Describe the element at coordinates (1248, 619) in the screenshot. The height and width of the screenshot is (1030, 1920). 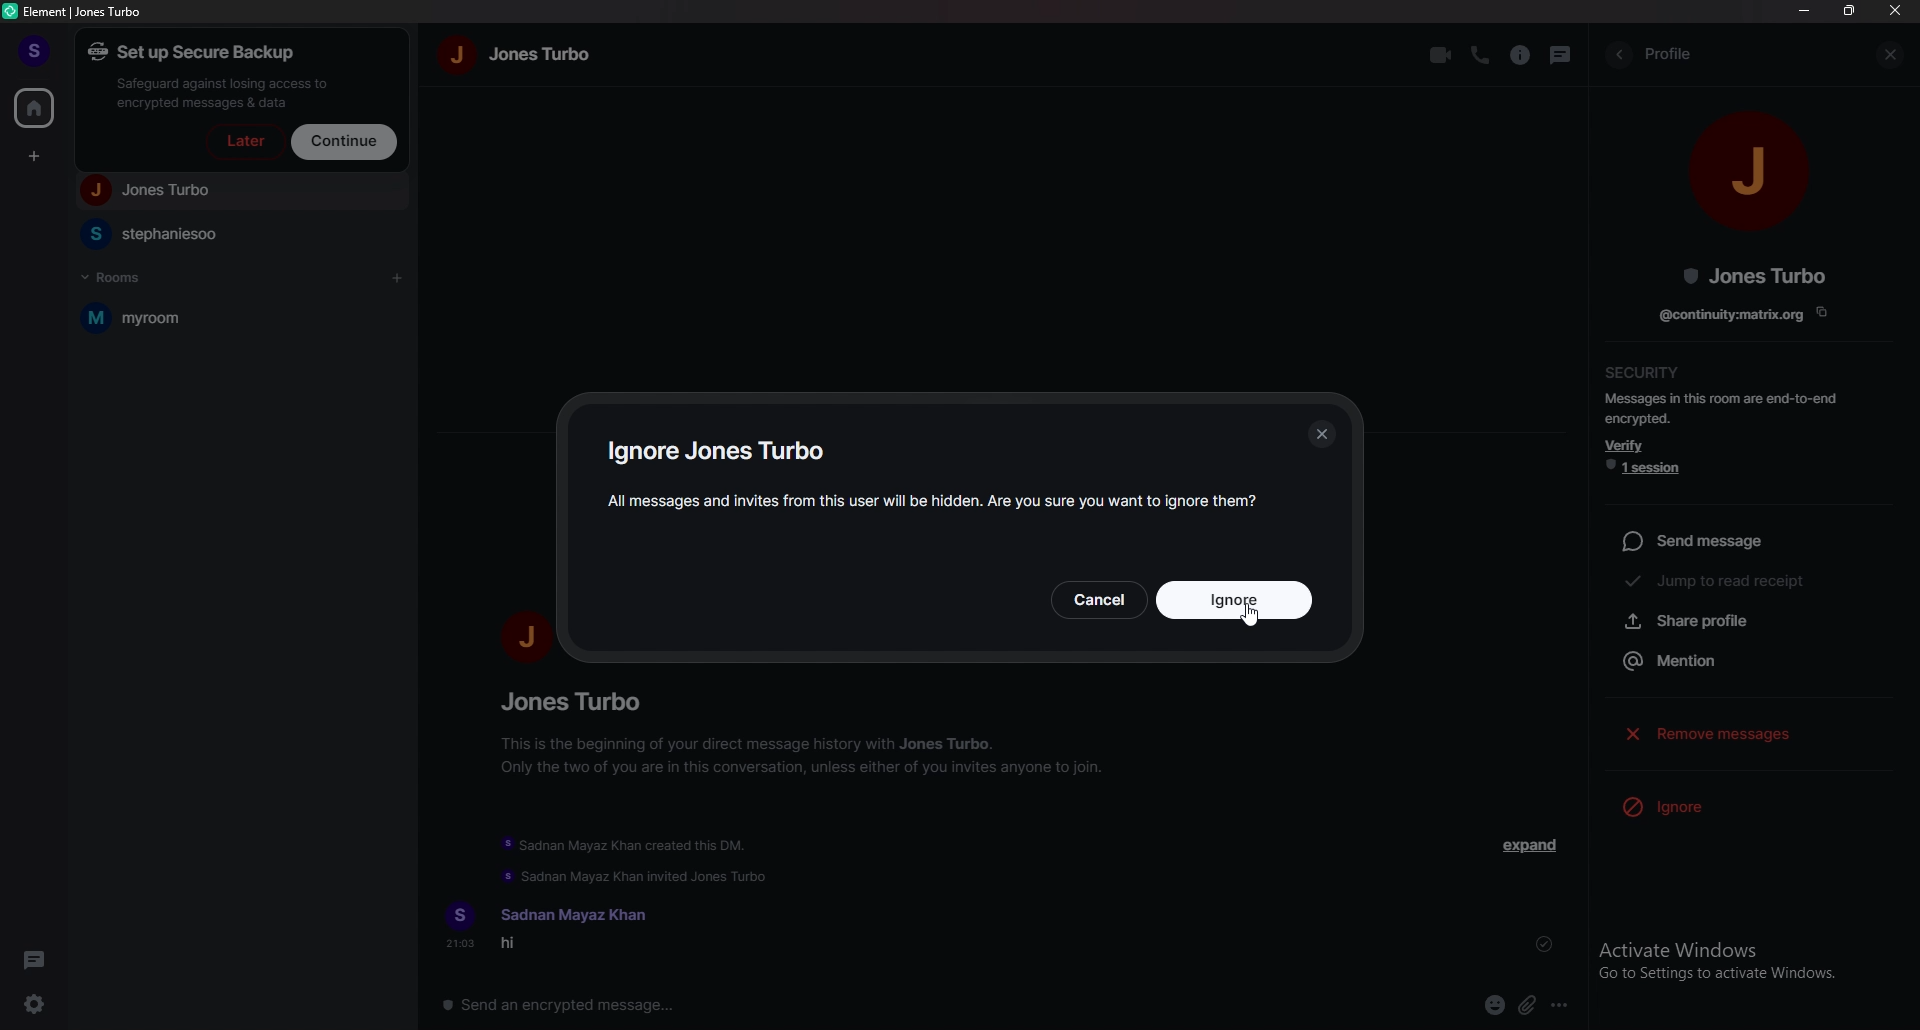
I see `cursor` at that location.